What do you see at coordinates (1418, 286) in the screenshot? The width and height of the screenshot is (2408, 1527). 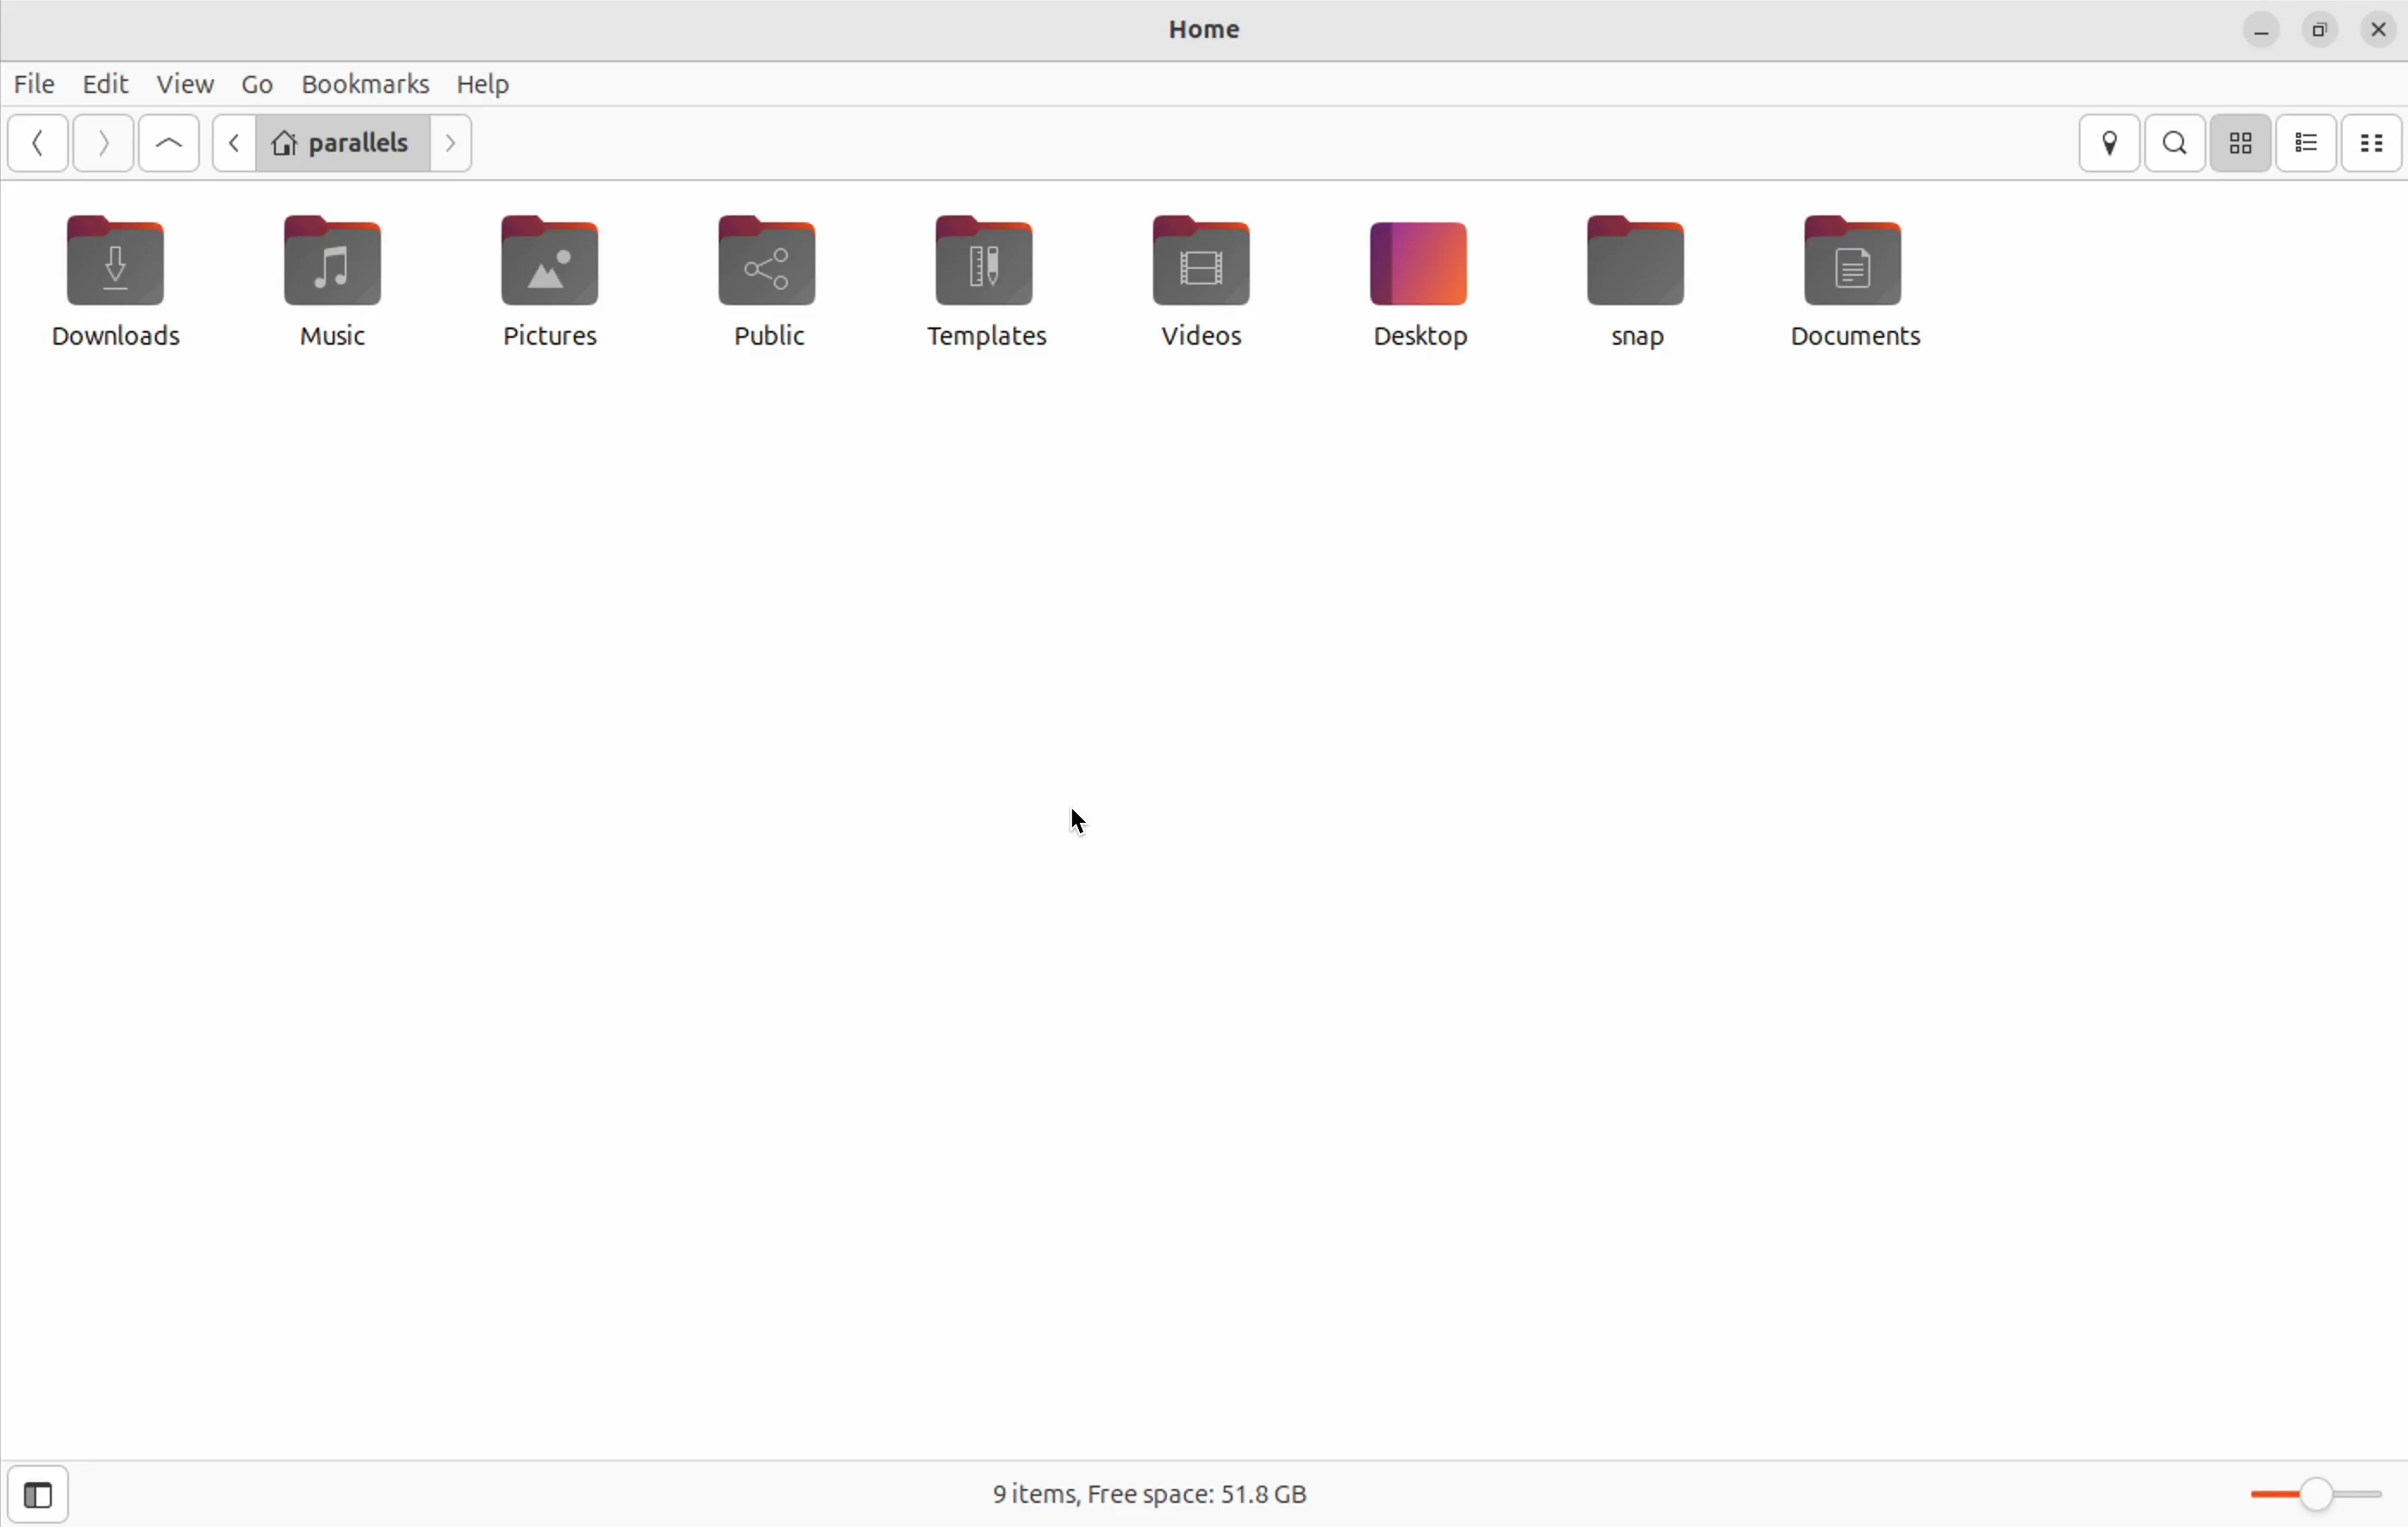 I see `desktop` at bounding box center [1418, 286].